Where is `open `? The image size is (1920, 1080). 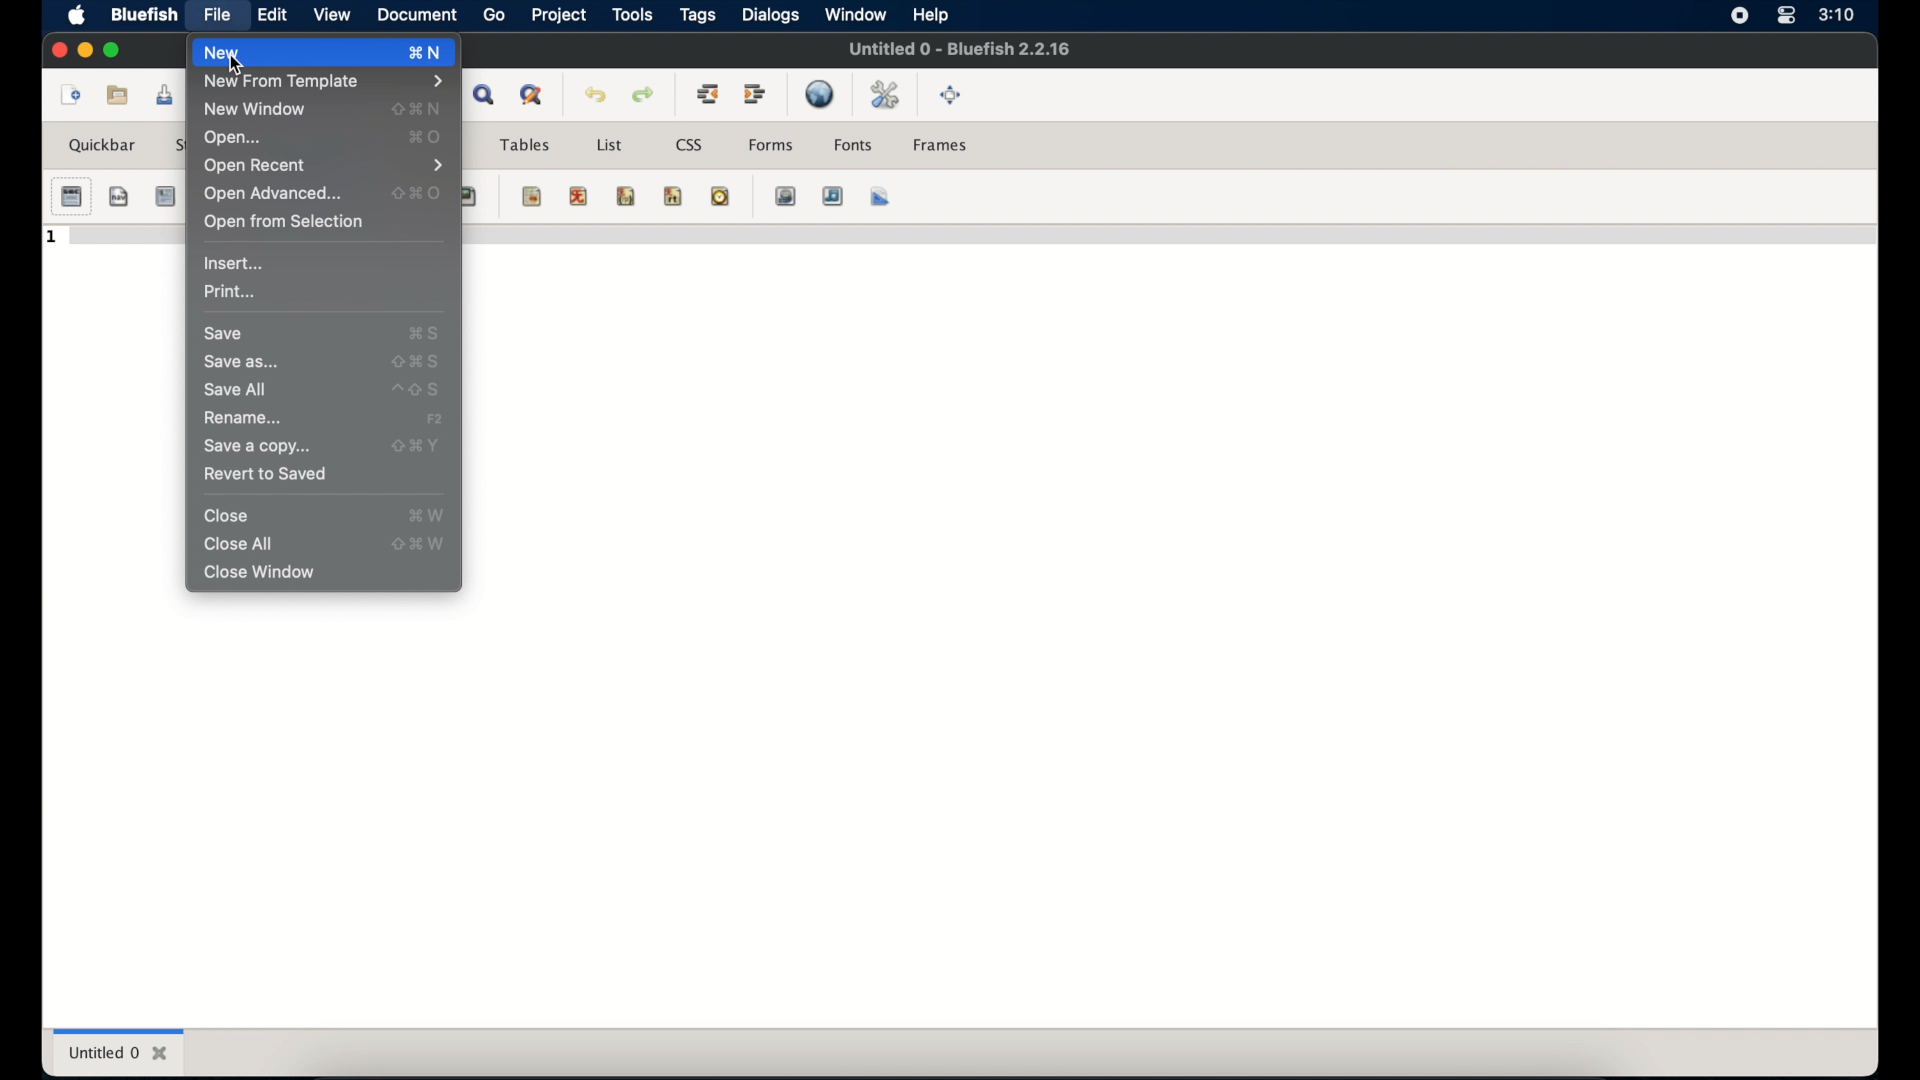
open  is located at coordinates (234, 138).